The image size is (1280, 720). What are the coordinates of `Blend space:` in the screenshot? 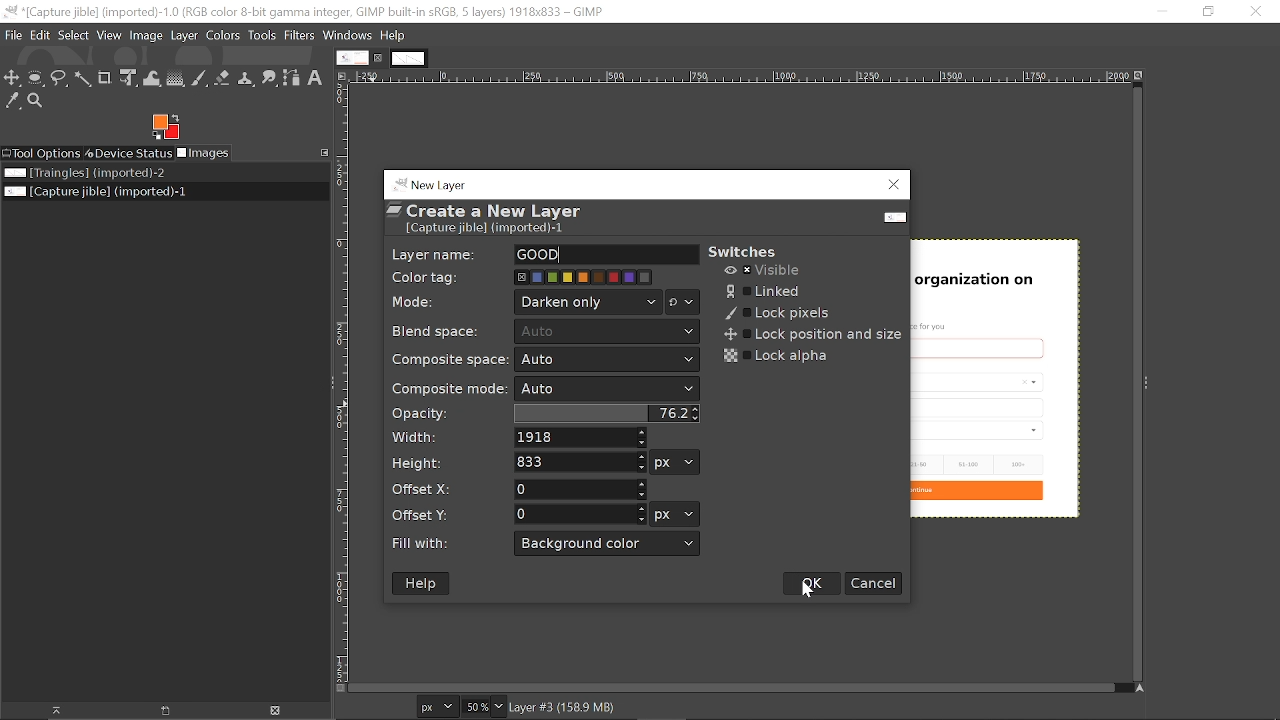 It's located at (440, 331).